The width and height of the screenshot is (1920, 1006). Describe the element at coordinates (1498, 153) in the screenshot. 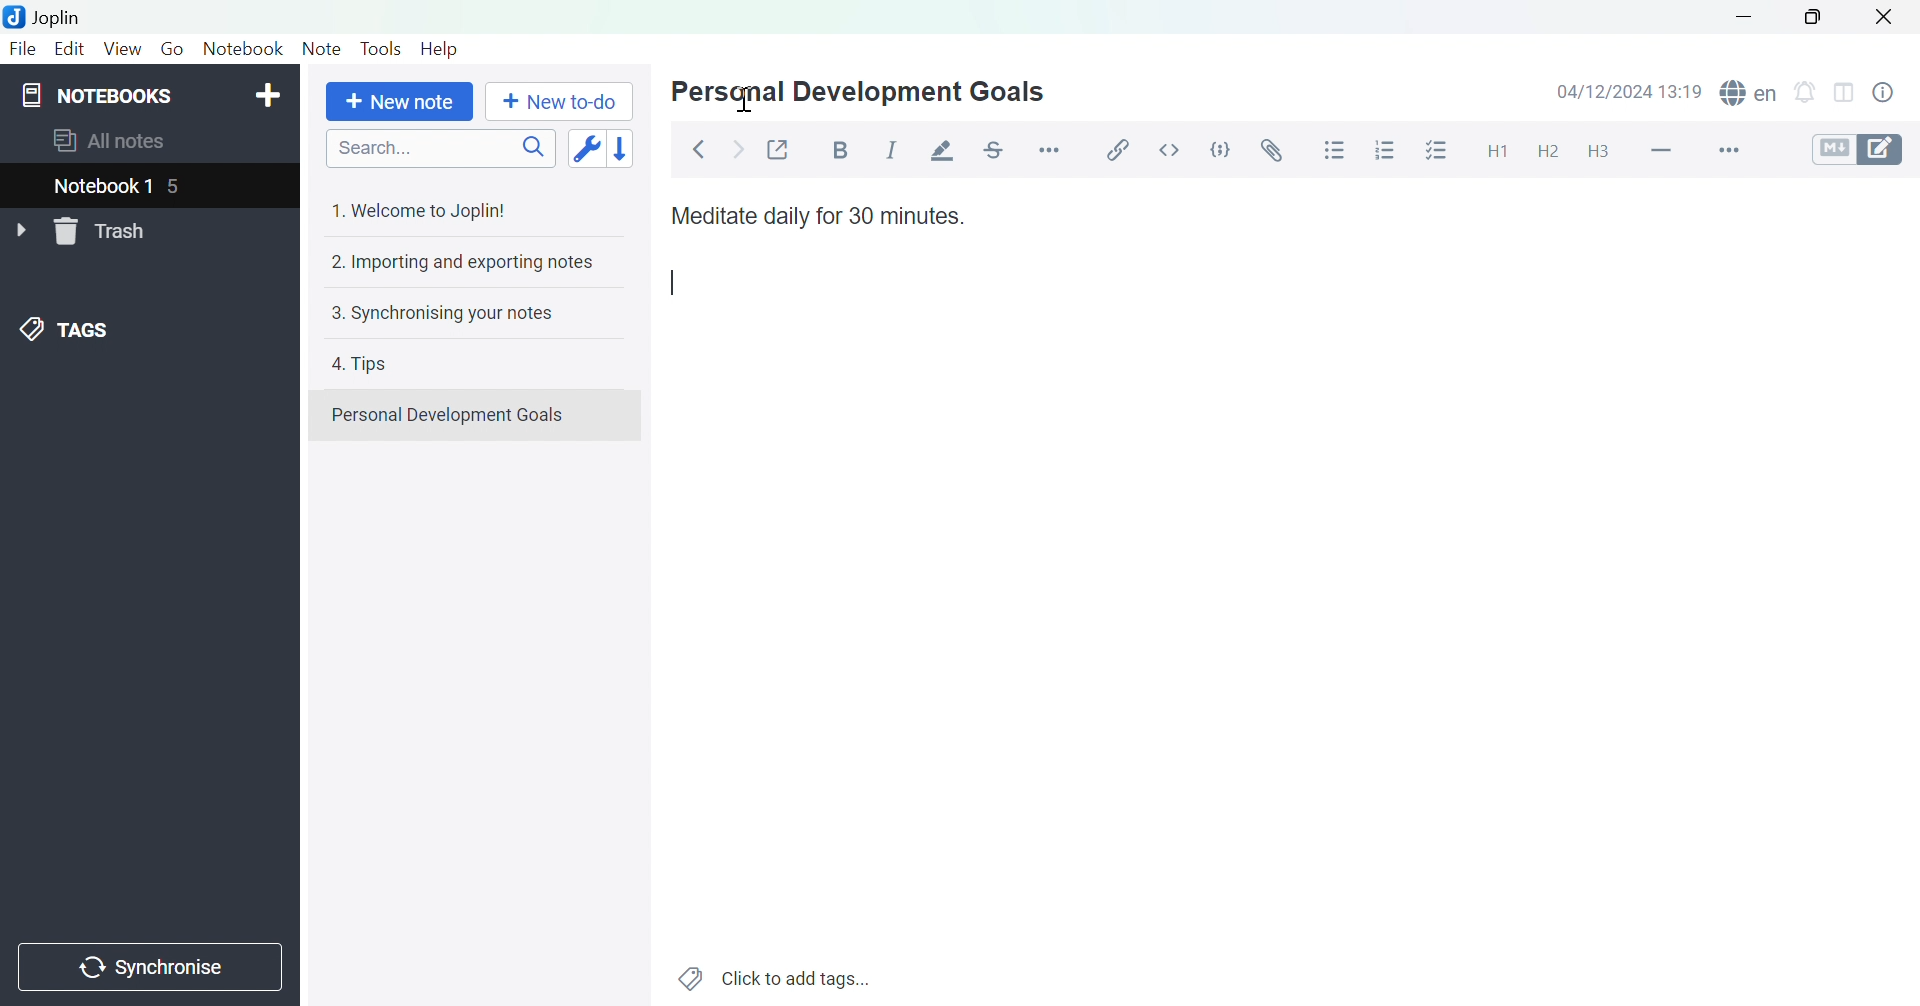

I see `Heading 1` at that location.